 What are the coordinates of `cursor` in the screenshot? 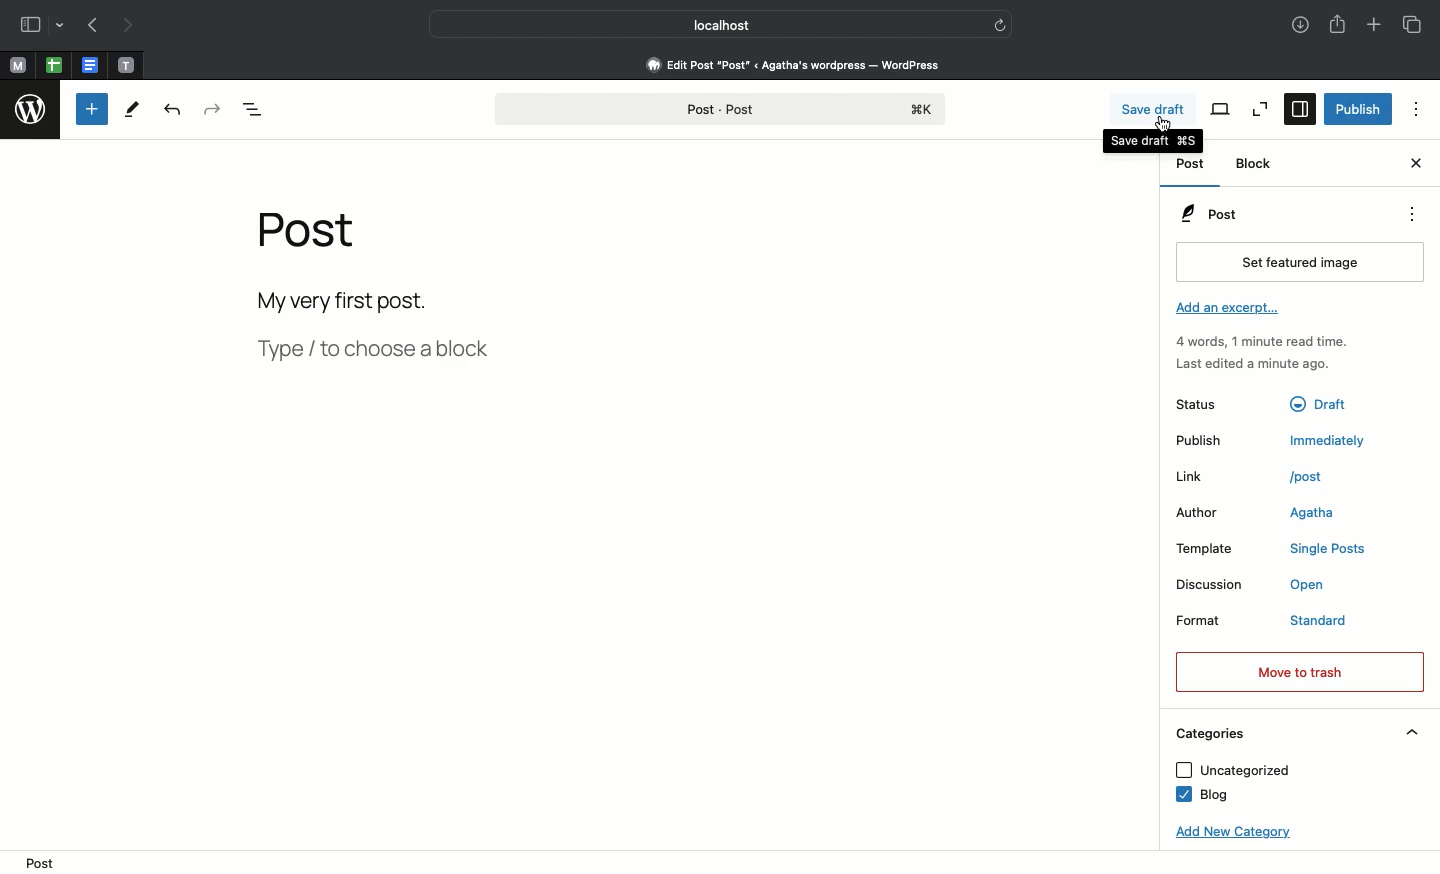 It's located at (1165, 125).